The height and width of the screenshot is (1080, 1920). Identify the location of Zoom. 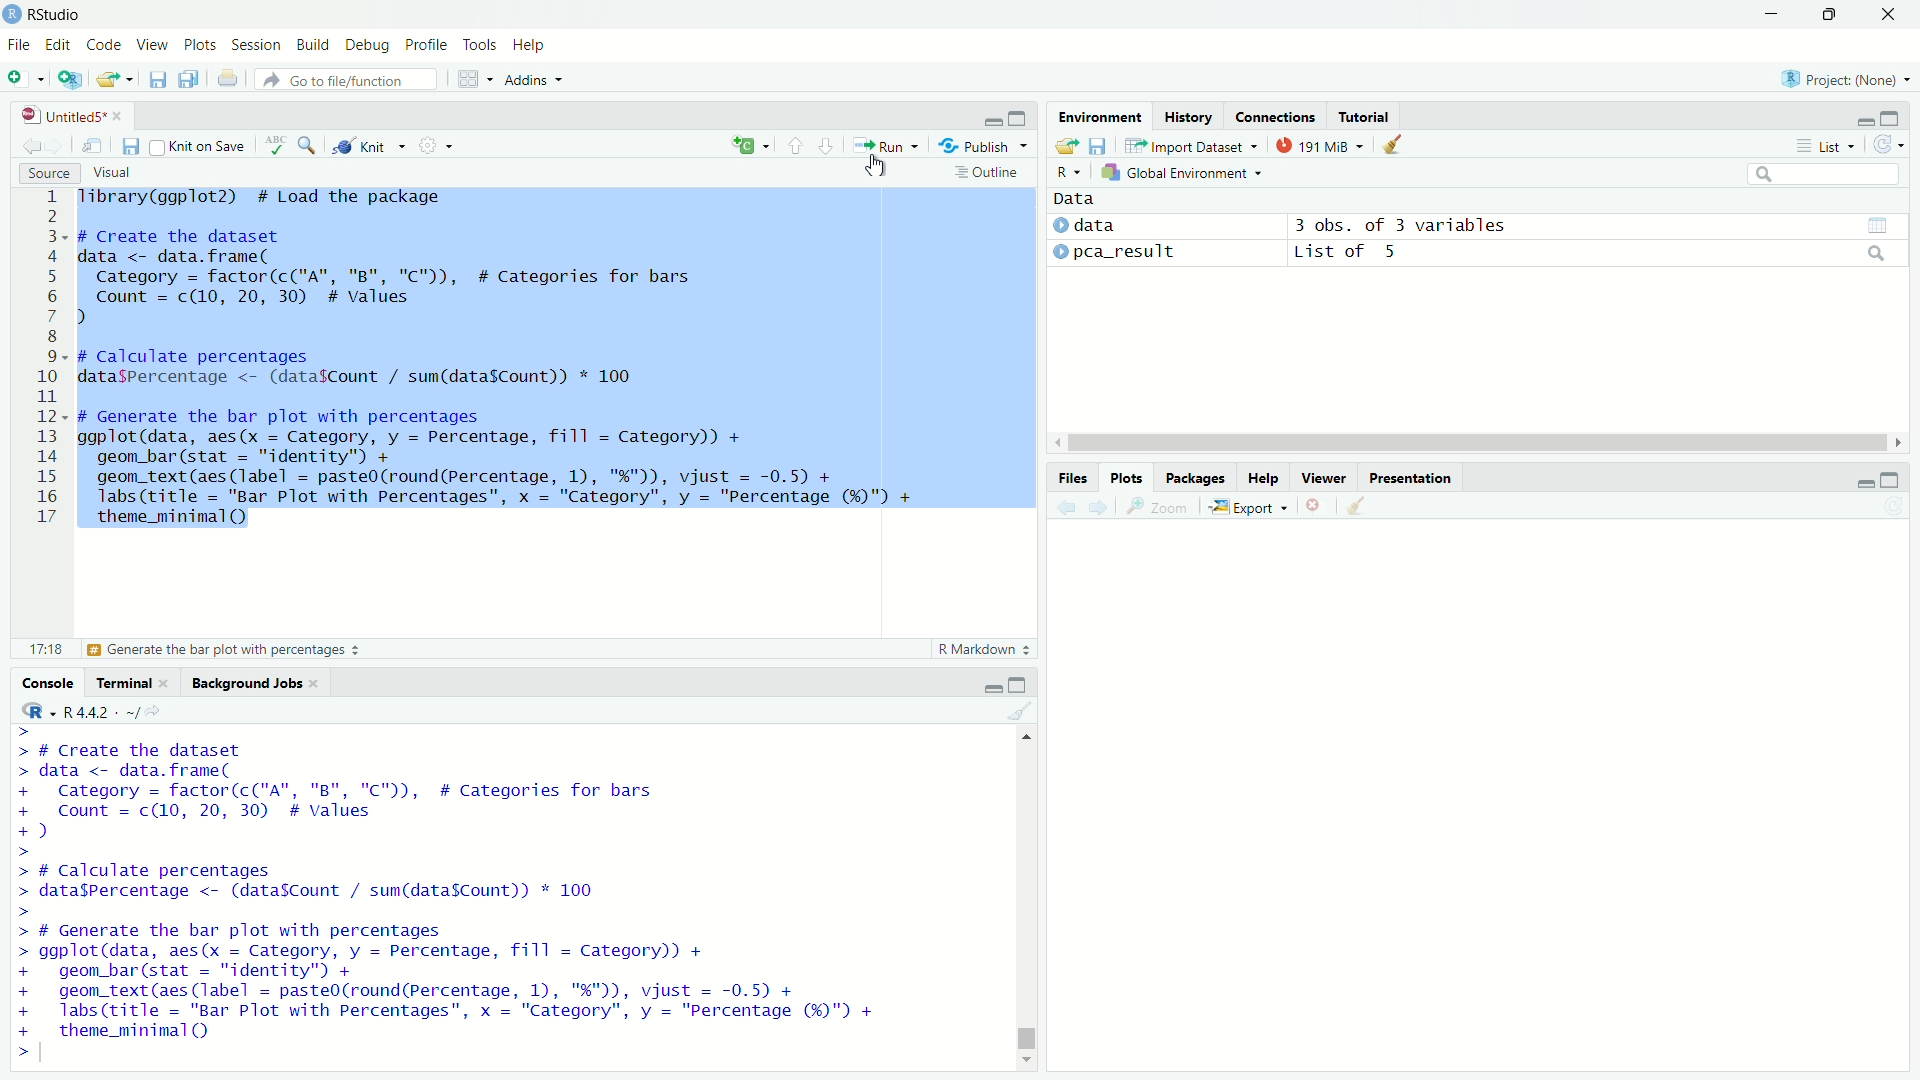
(1158, 507).